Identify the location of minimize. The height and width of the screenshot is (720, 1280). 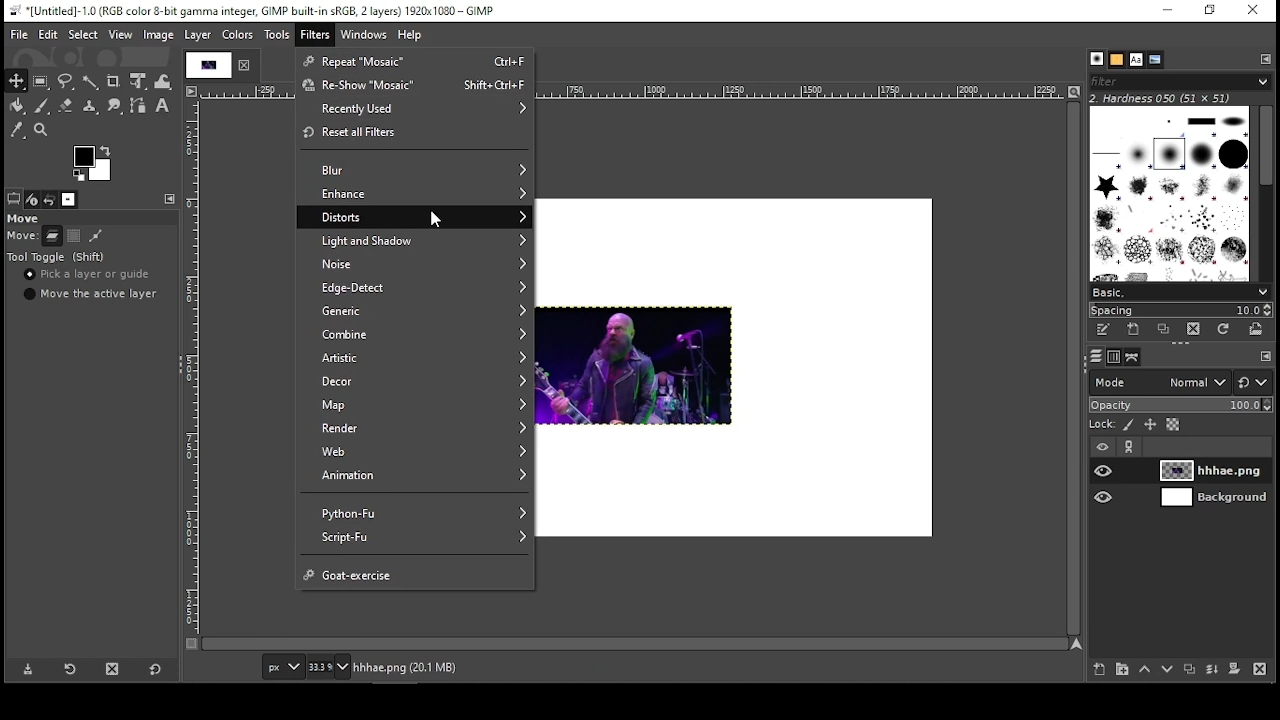
(1170, 11).